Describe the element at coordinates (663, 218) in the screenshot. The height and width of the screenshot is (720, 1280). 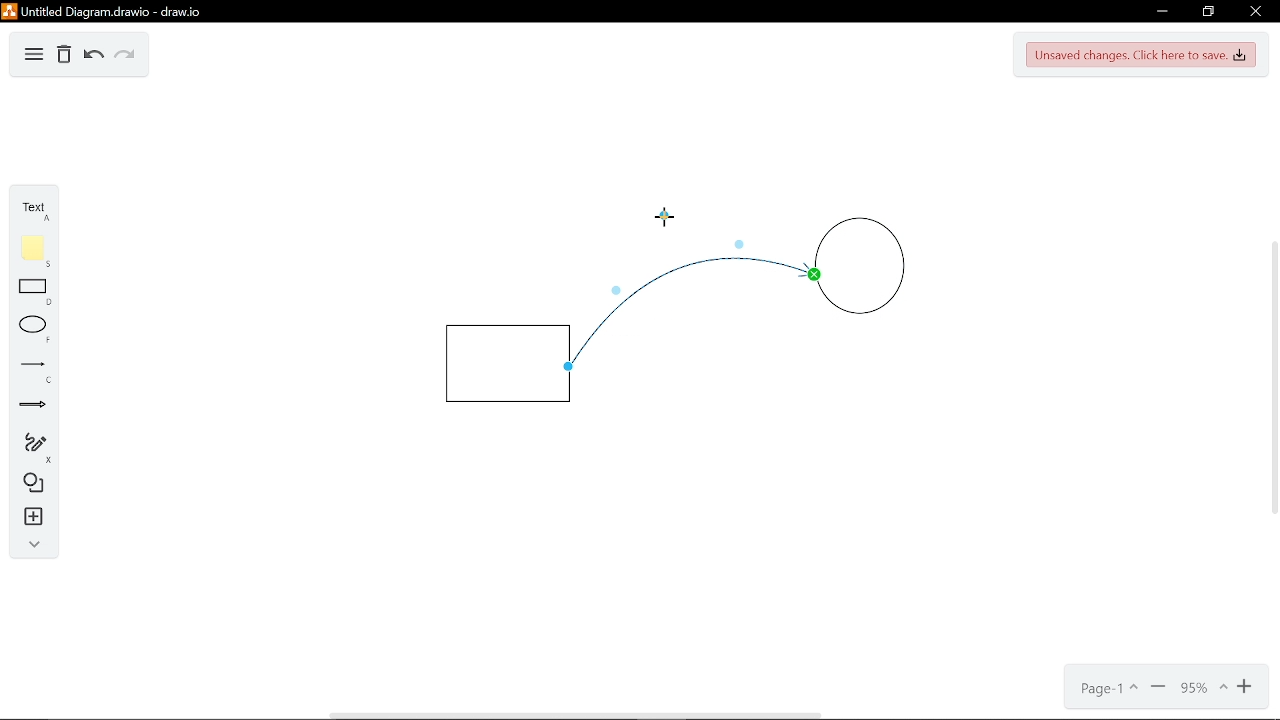
I see `Cursor` at that location.